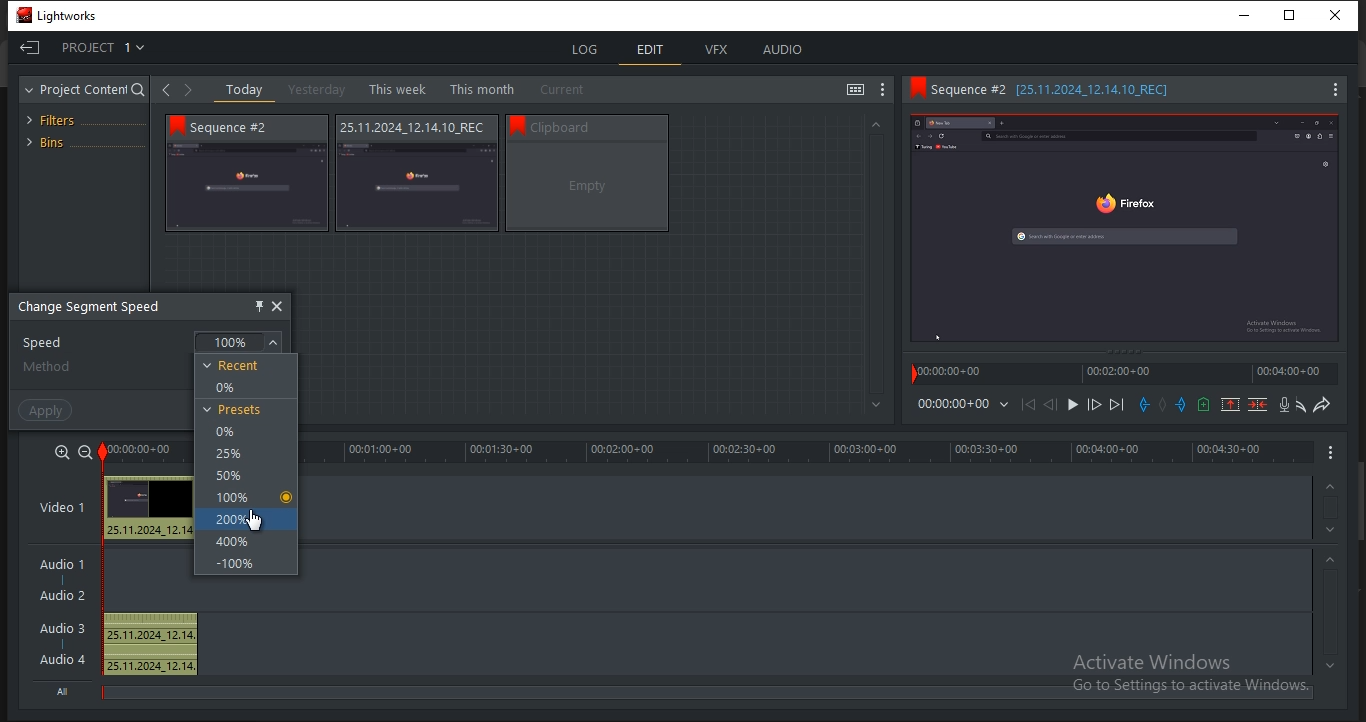 This screenshot has width=1366, height=722. Describe the element at coordinates (65, 660) in the screenshot. I see `Audio 4` at that location.